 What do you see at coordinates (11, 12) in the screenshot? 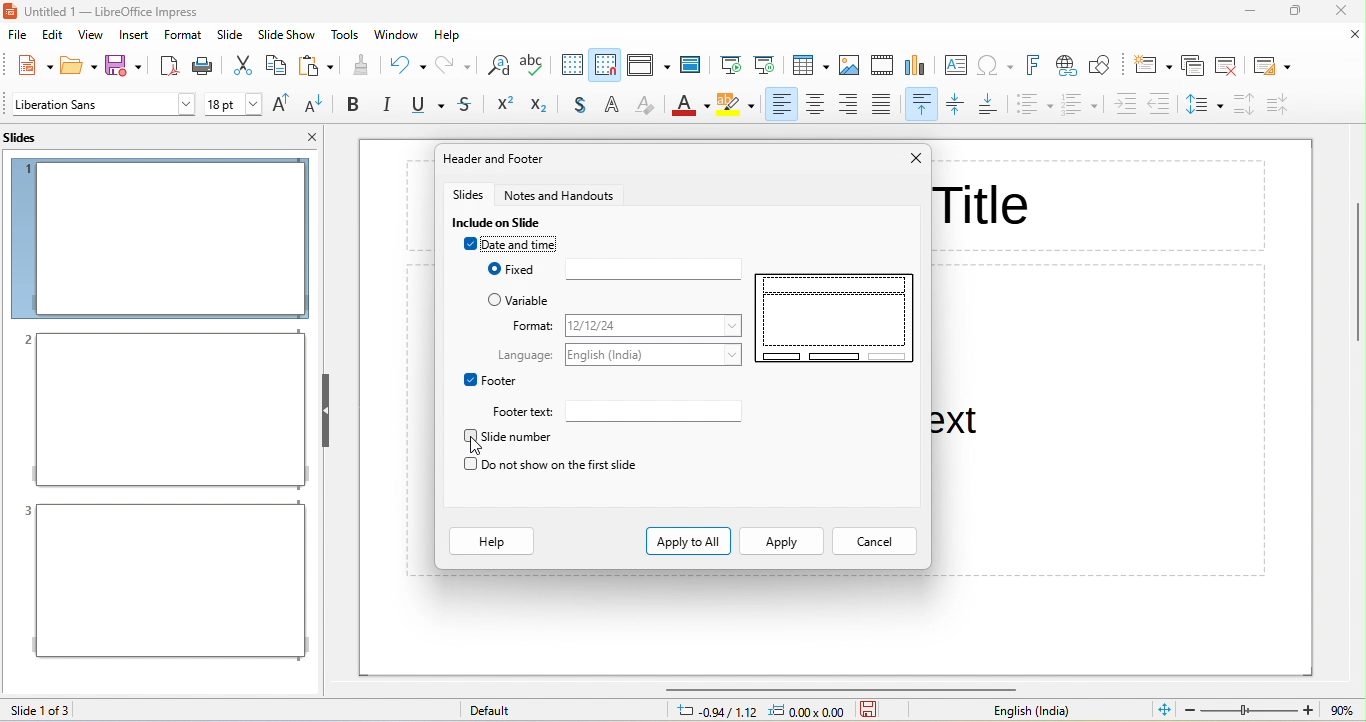
I see `logo` at bounding box center [11, 12].